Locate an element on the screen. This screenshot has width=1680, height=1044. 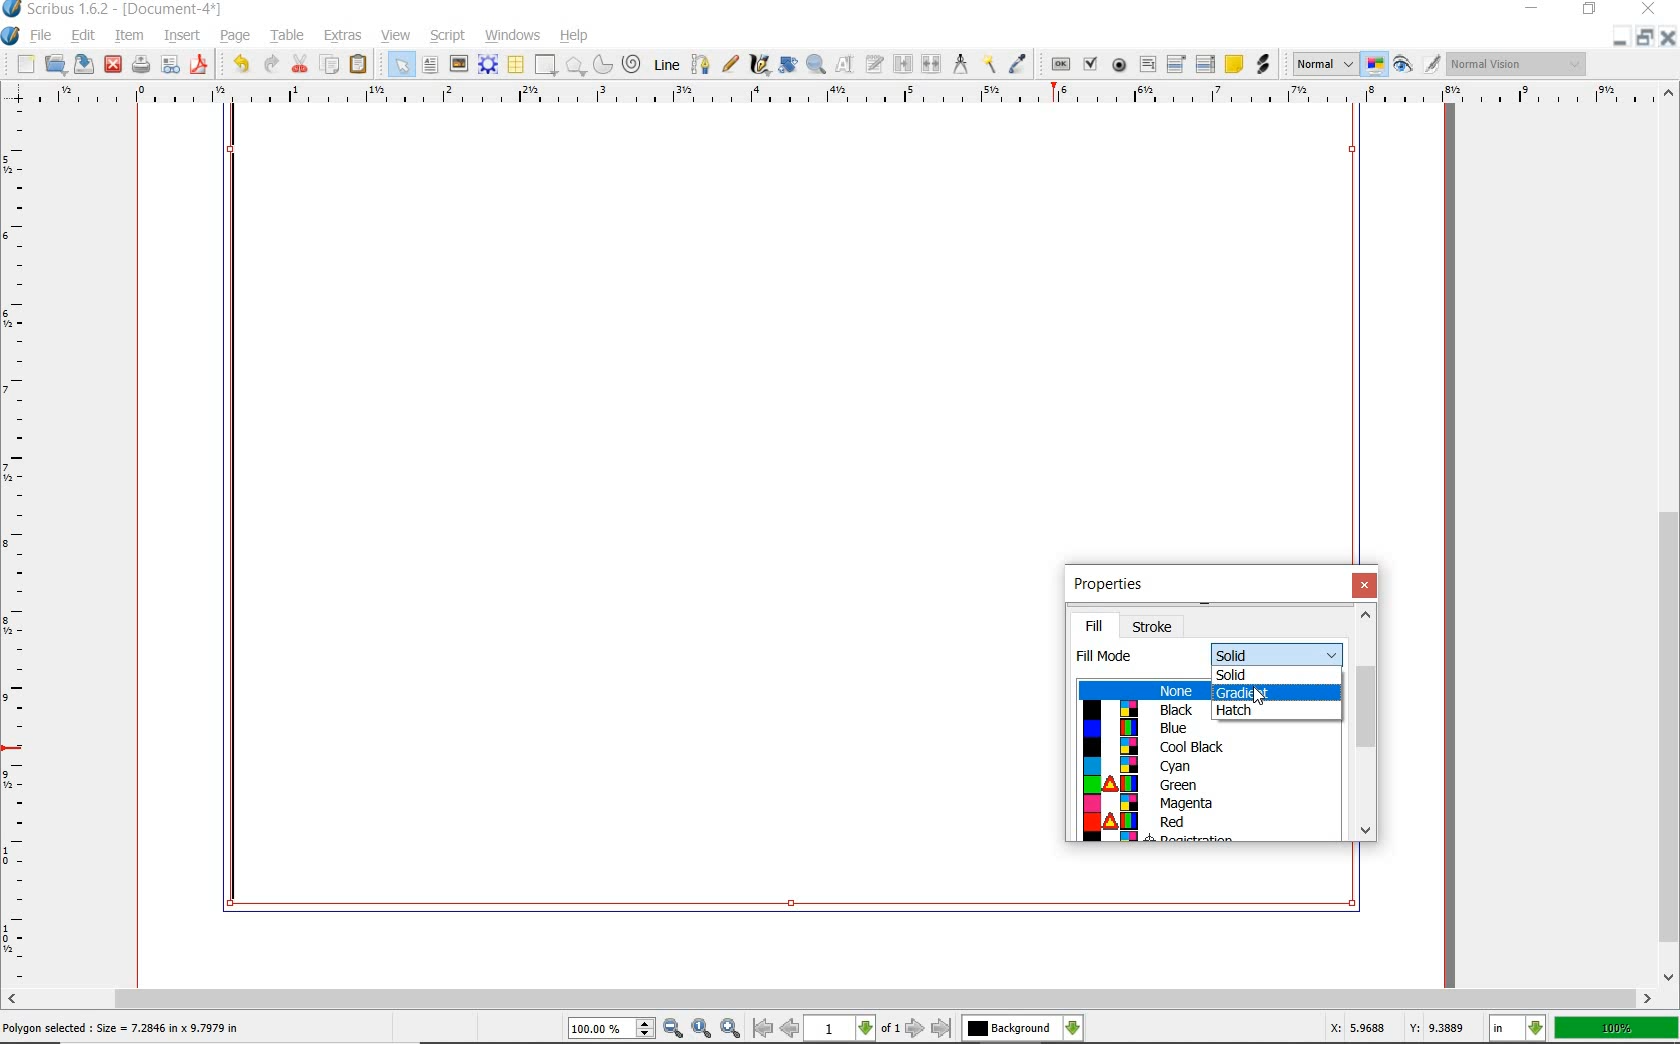
link annotation is located at coordinates (1261, 66).